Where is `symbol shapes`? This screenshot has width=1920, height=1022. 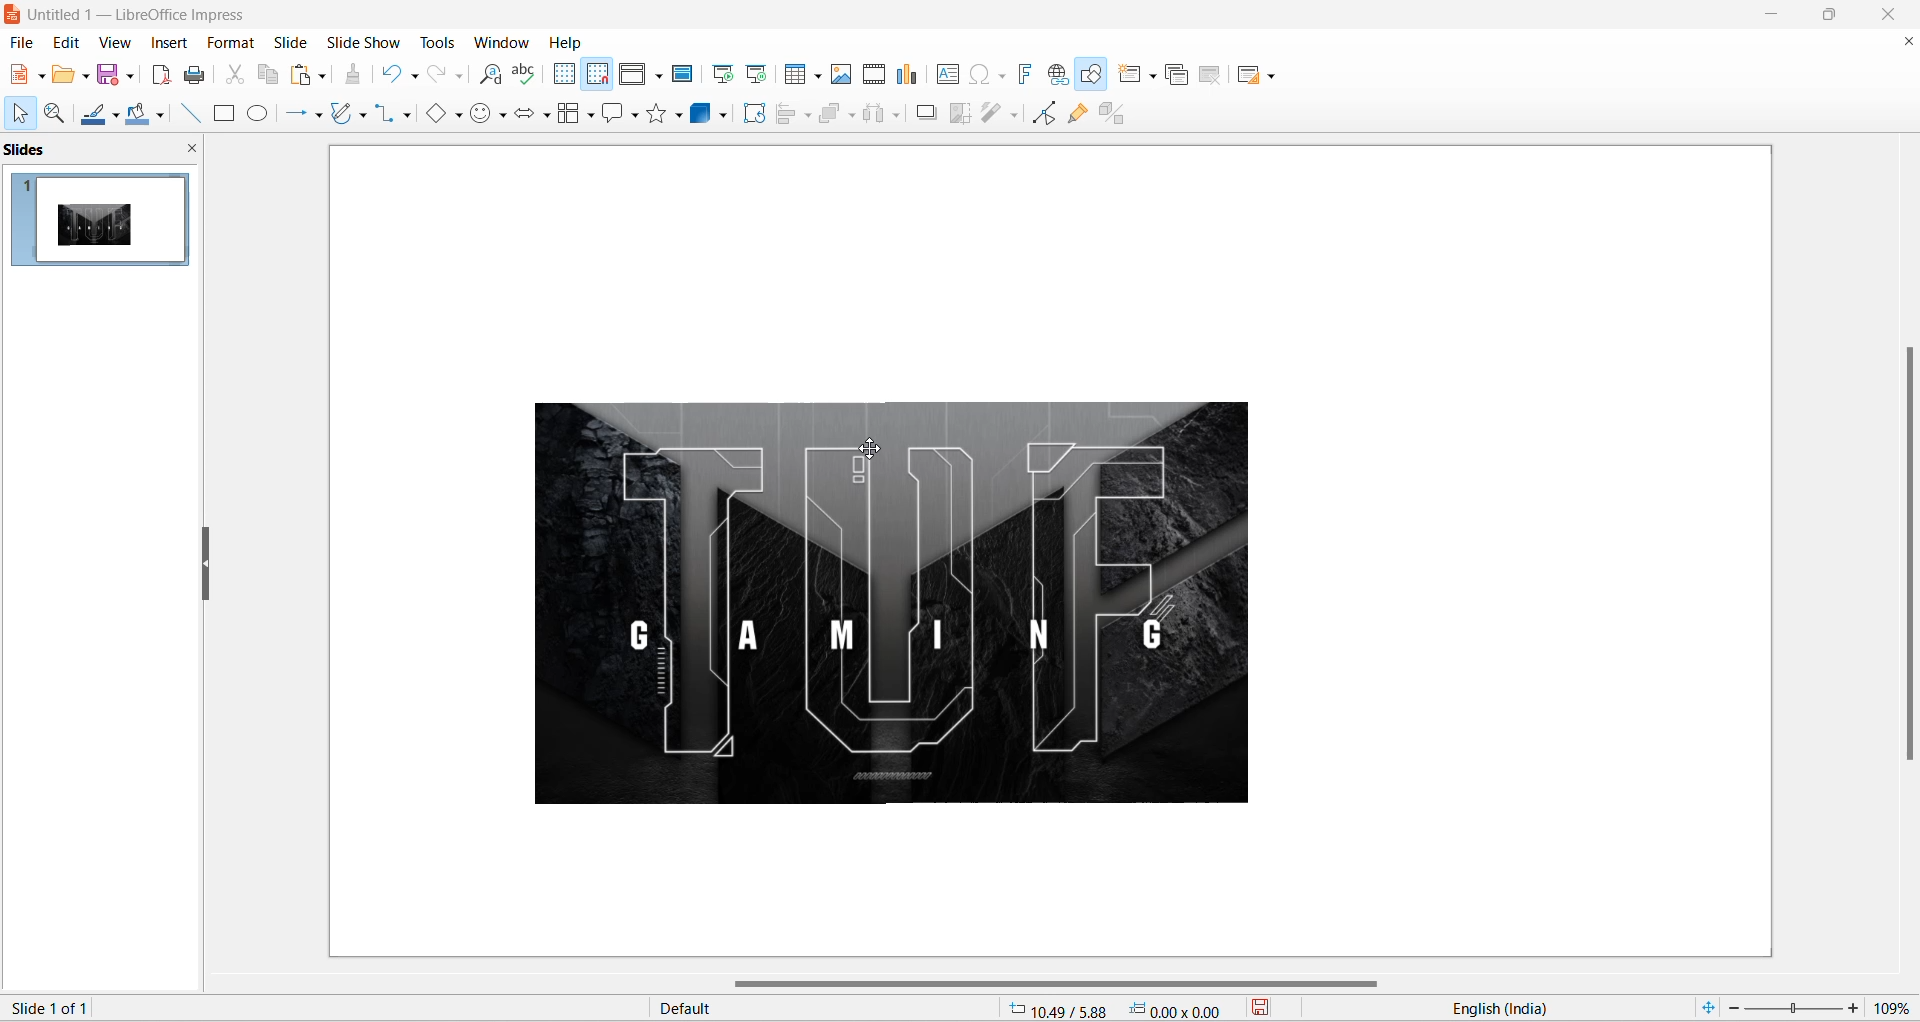 symbol shapes is located at coordinates (482, 117).